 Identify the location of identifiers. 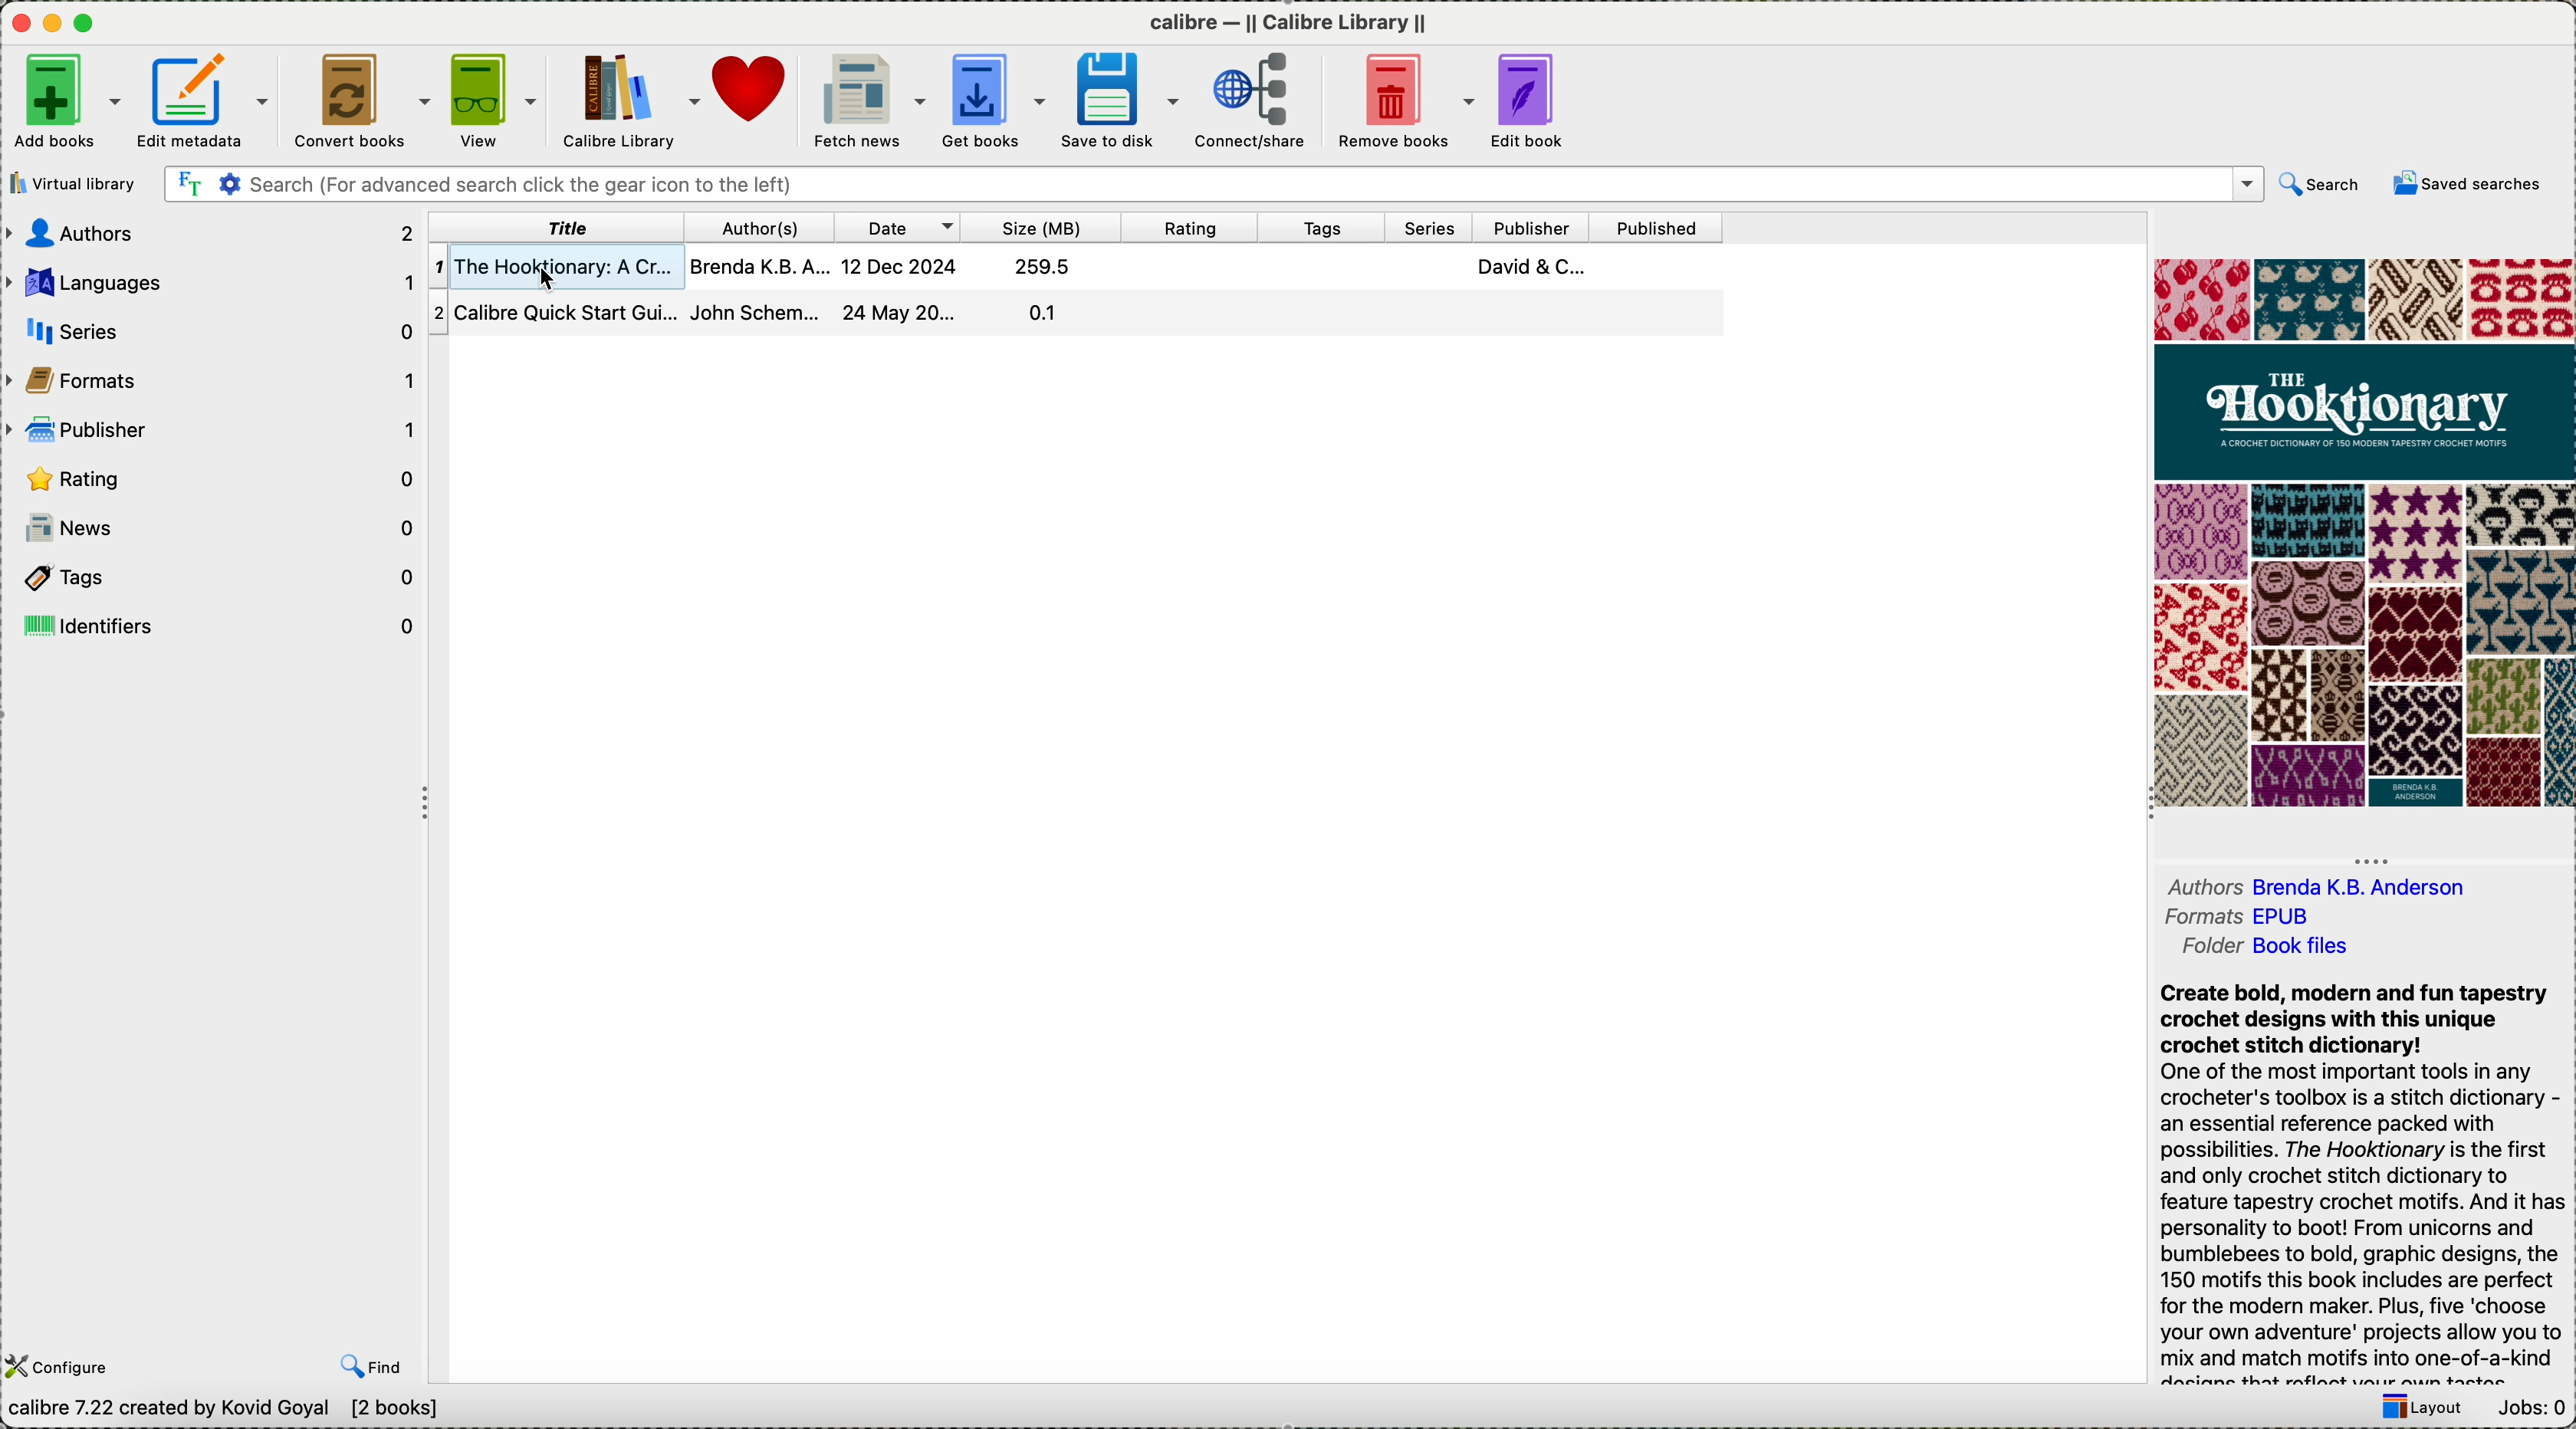
(214, 623).